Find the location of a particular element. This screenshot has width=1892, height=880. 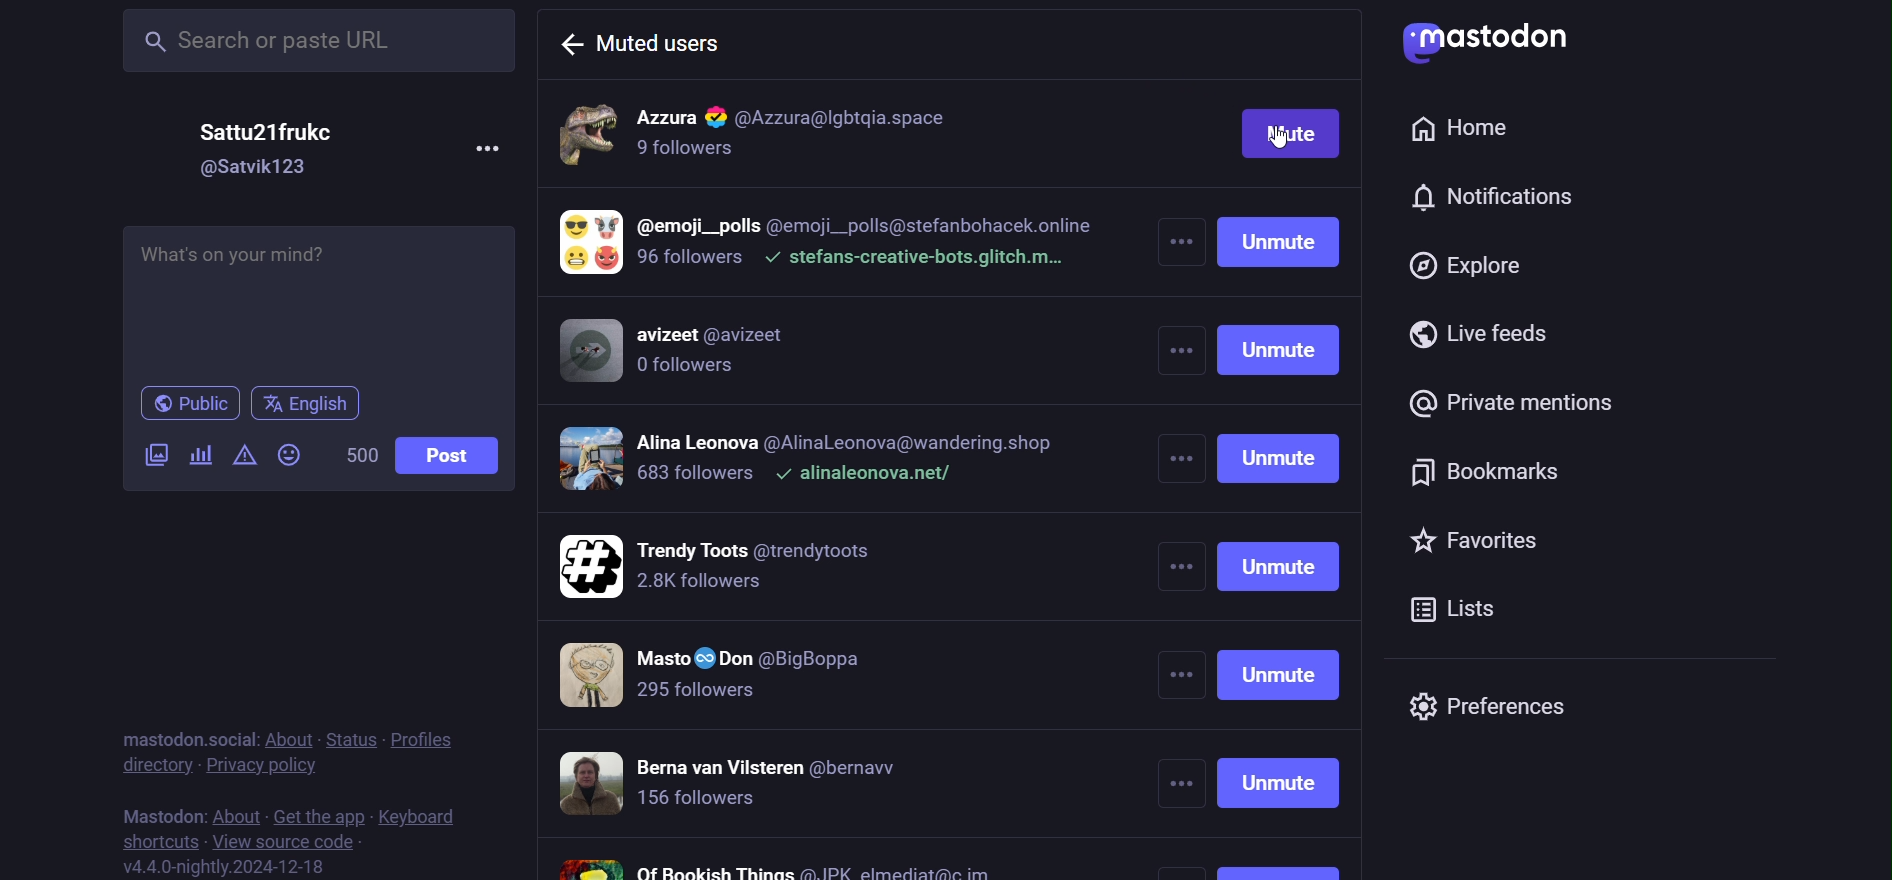

keyboard is located at coordinates (421, 816).